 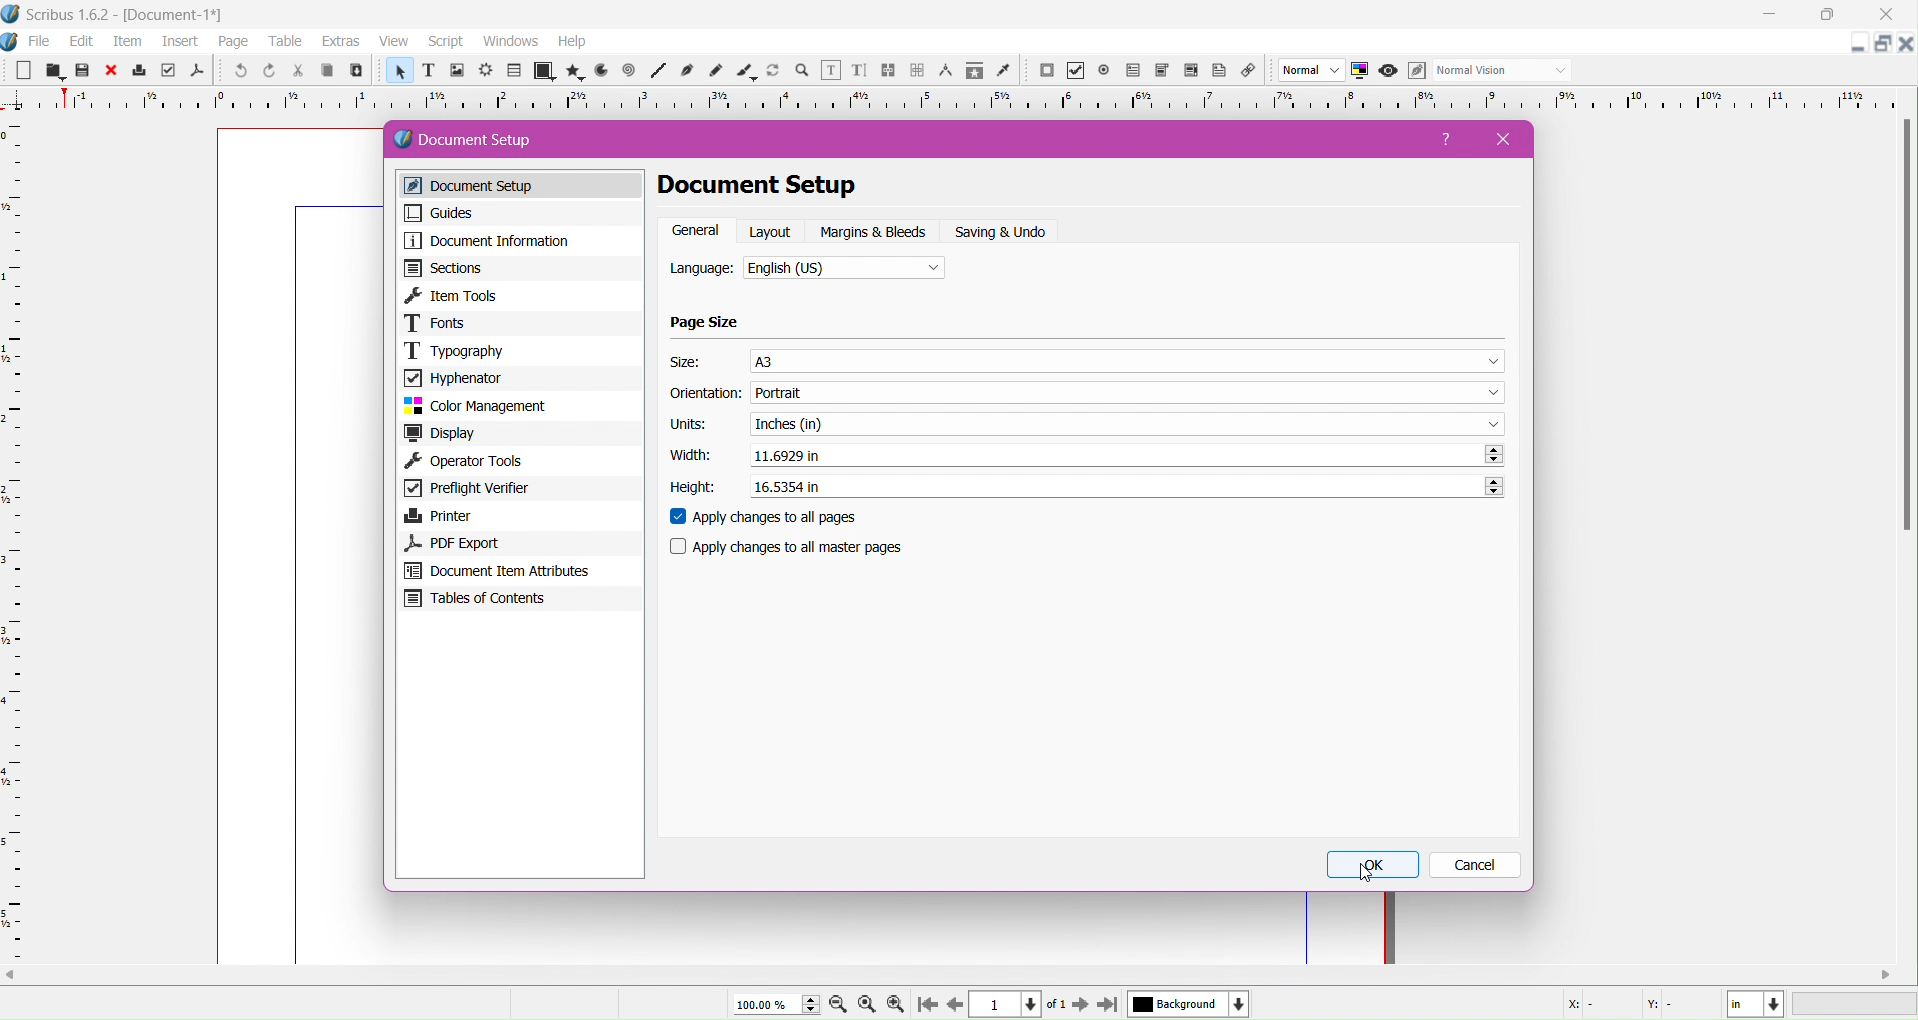 What do you see at coordinates (140, 71) in the screenshot?
I see `print` at bounding box center [140, 71].